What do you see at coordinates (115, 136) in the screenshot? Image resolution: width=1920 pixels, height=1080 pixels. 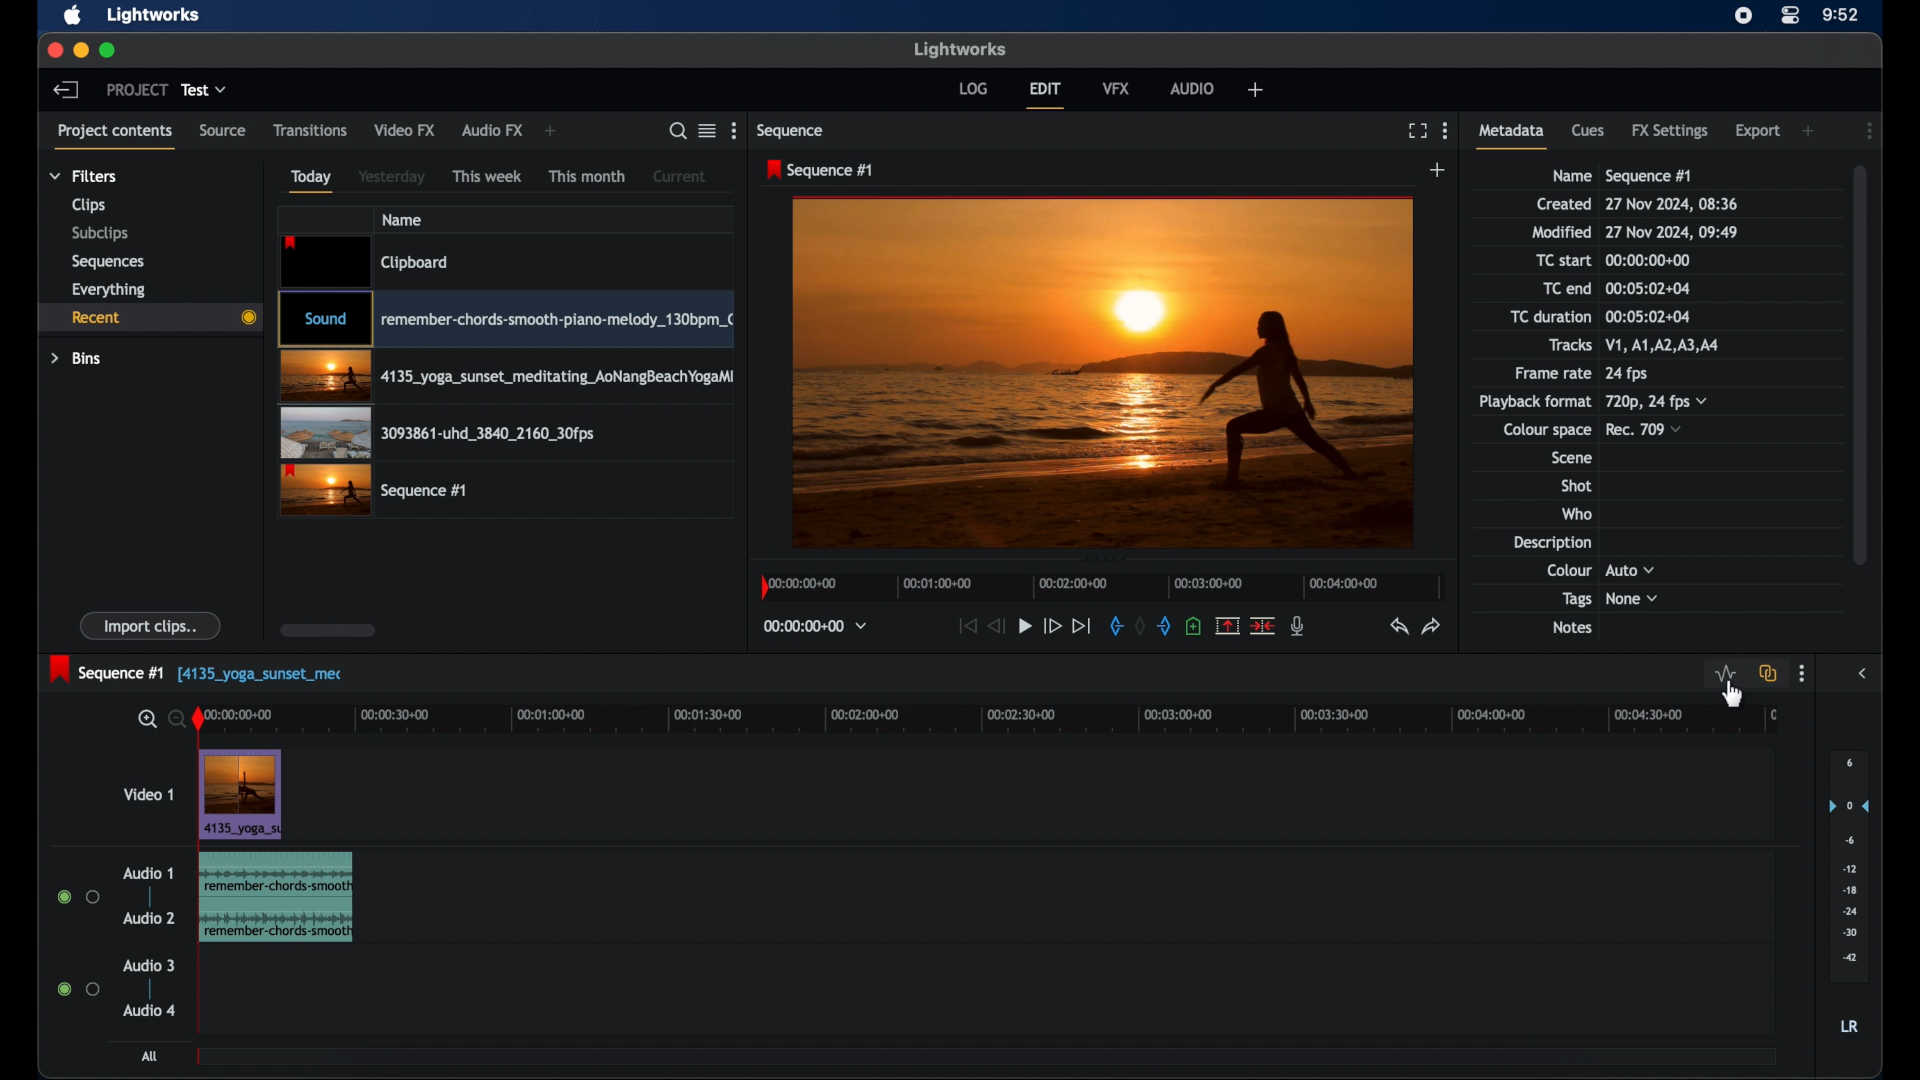 I see `project contents` at bounding box center [115, 136].